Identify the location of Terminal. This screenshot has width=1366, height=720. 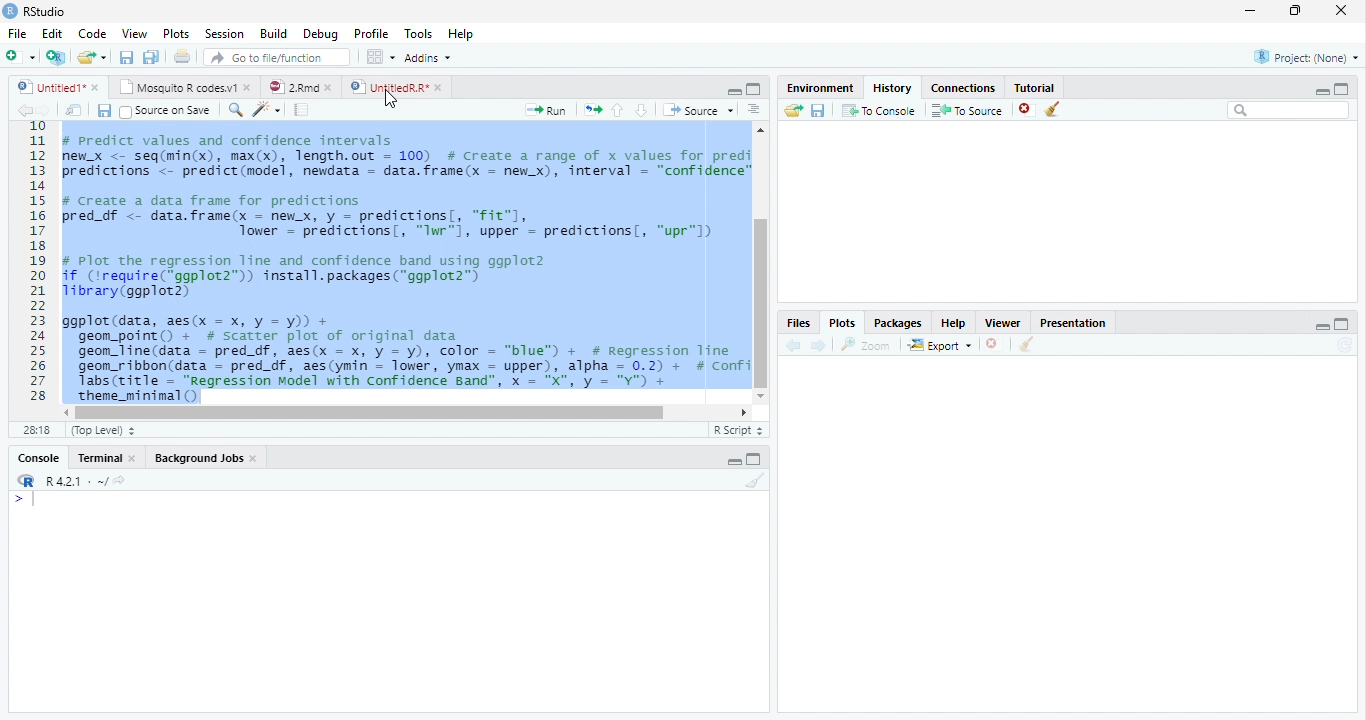
(108, 455).